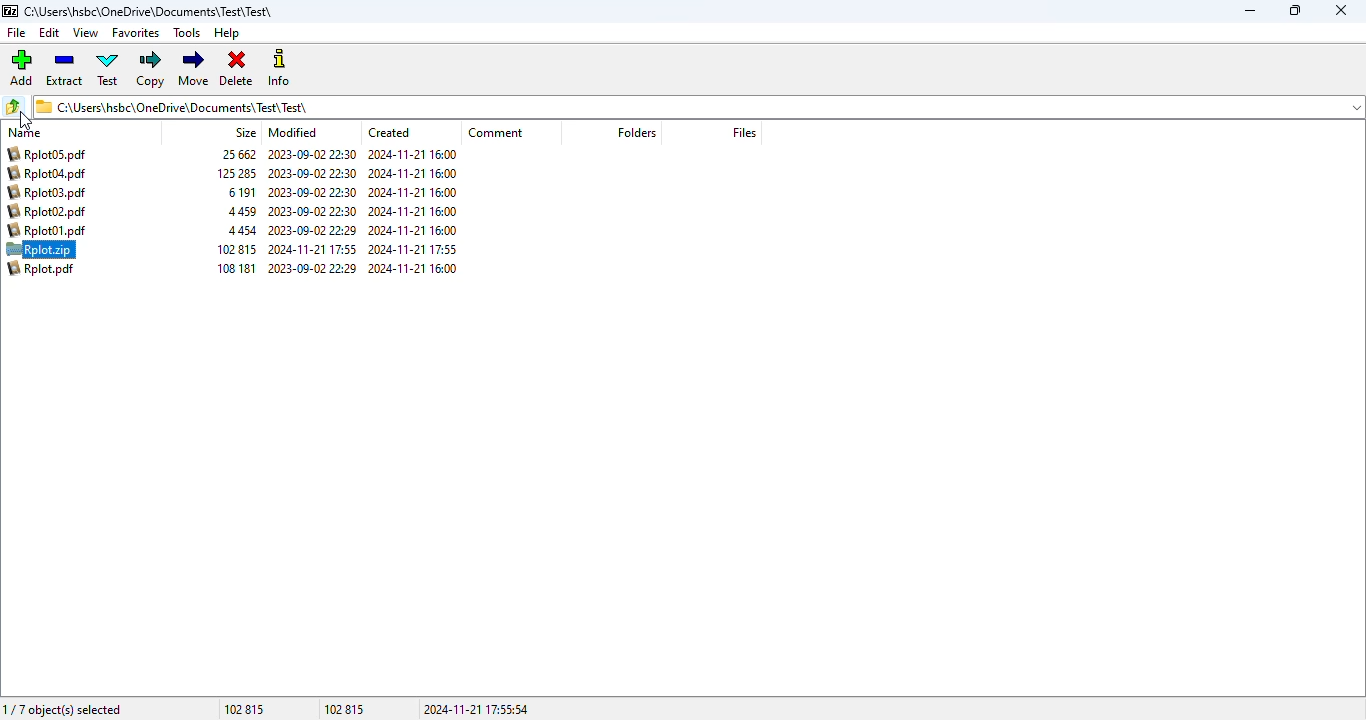  Describe the element at coordinates (241, 212) in the screenshot. I see `4 459` at that location.